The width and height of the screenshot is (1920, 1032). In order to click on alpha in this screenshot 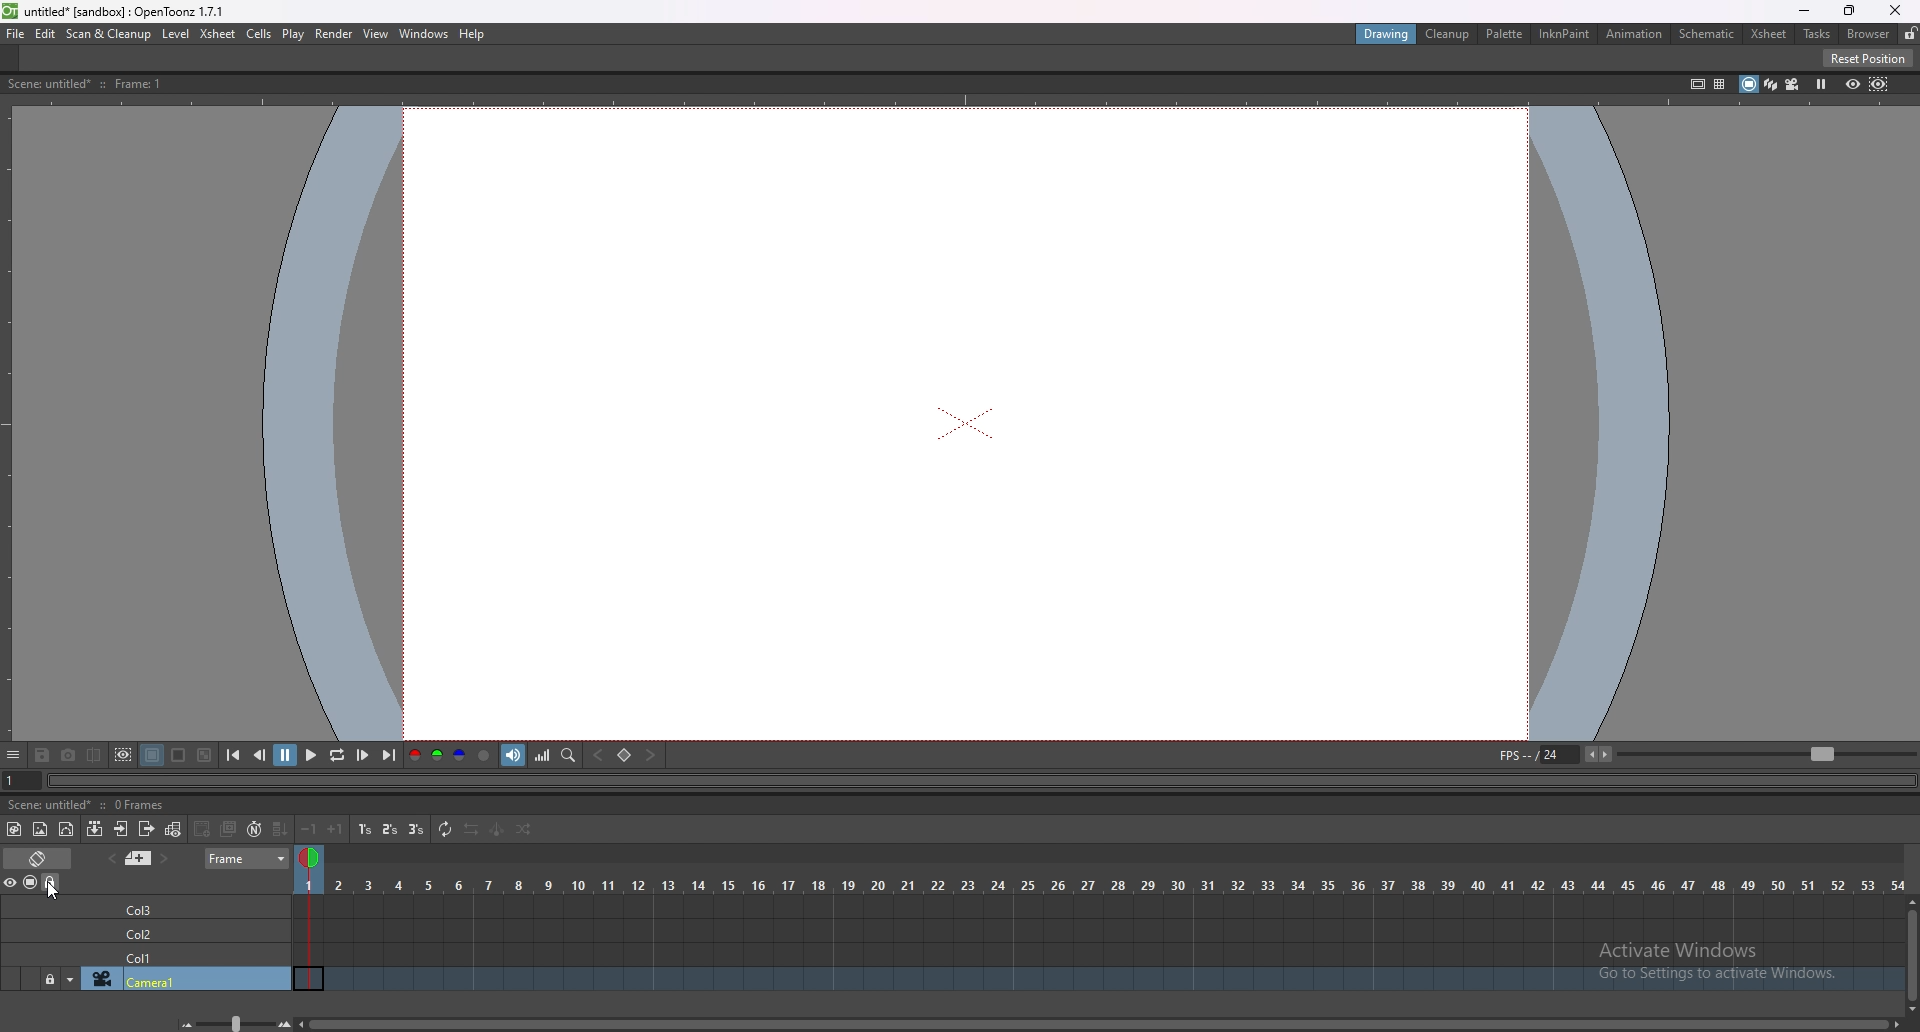, I will do `click(486, 755)`.